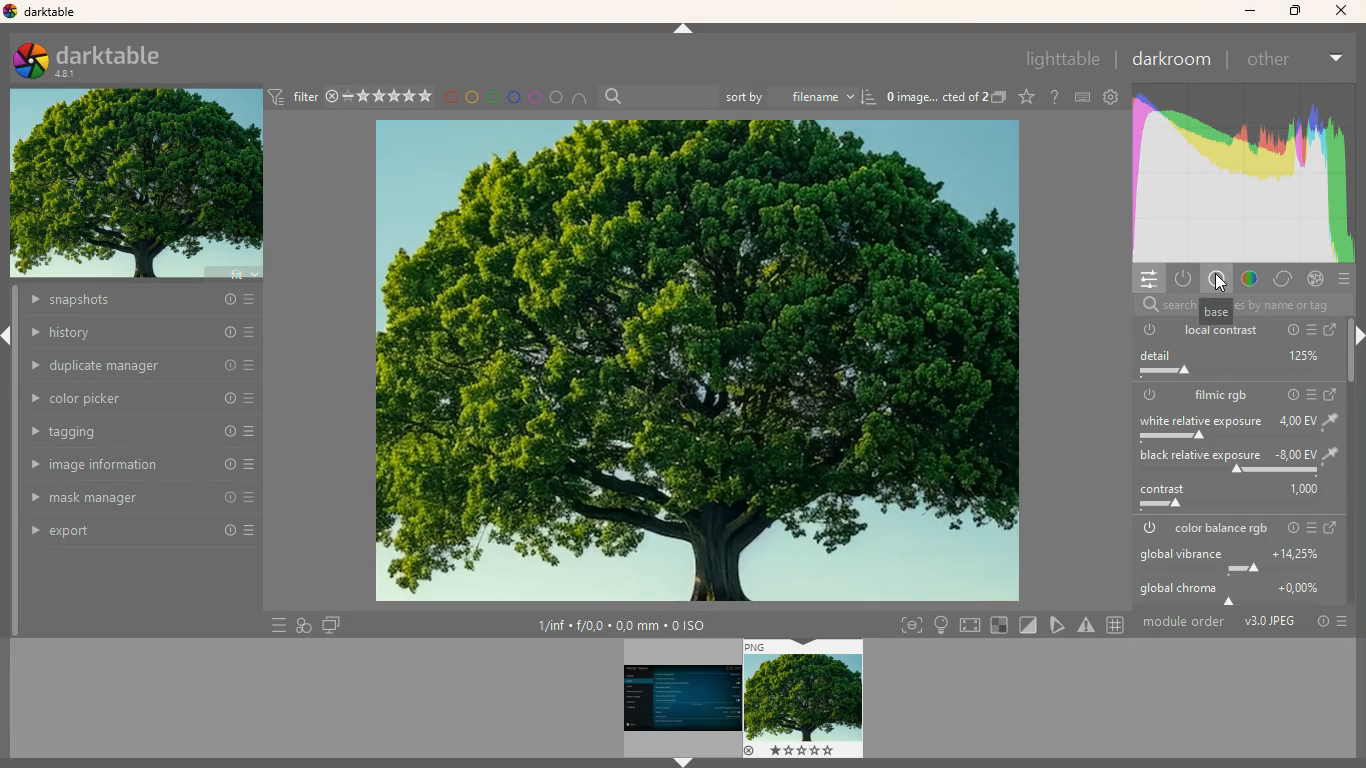  What do you see at coordinates (137, 533) in the screenshot?
I see `export` at bounding box center [137, 533].